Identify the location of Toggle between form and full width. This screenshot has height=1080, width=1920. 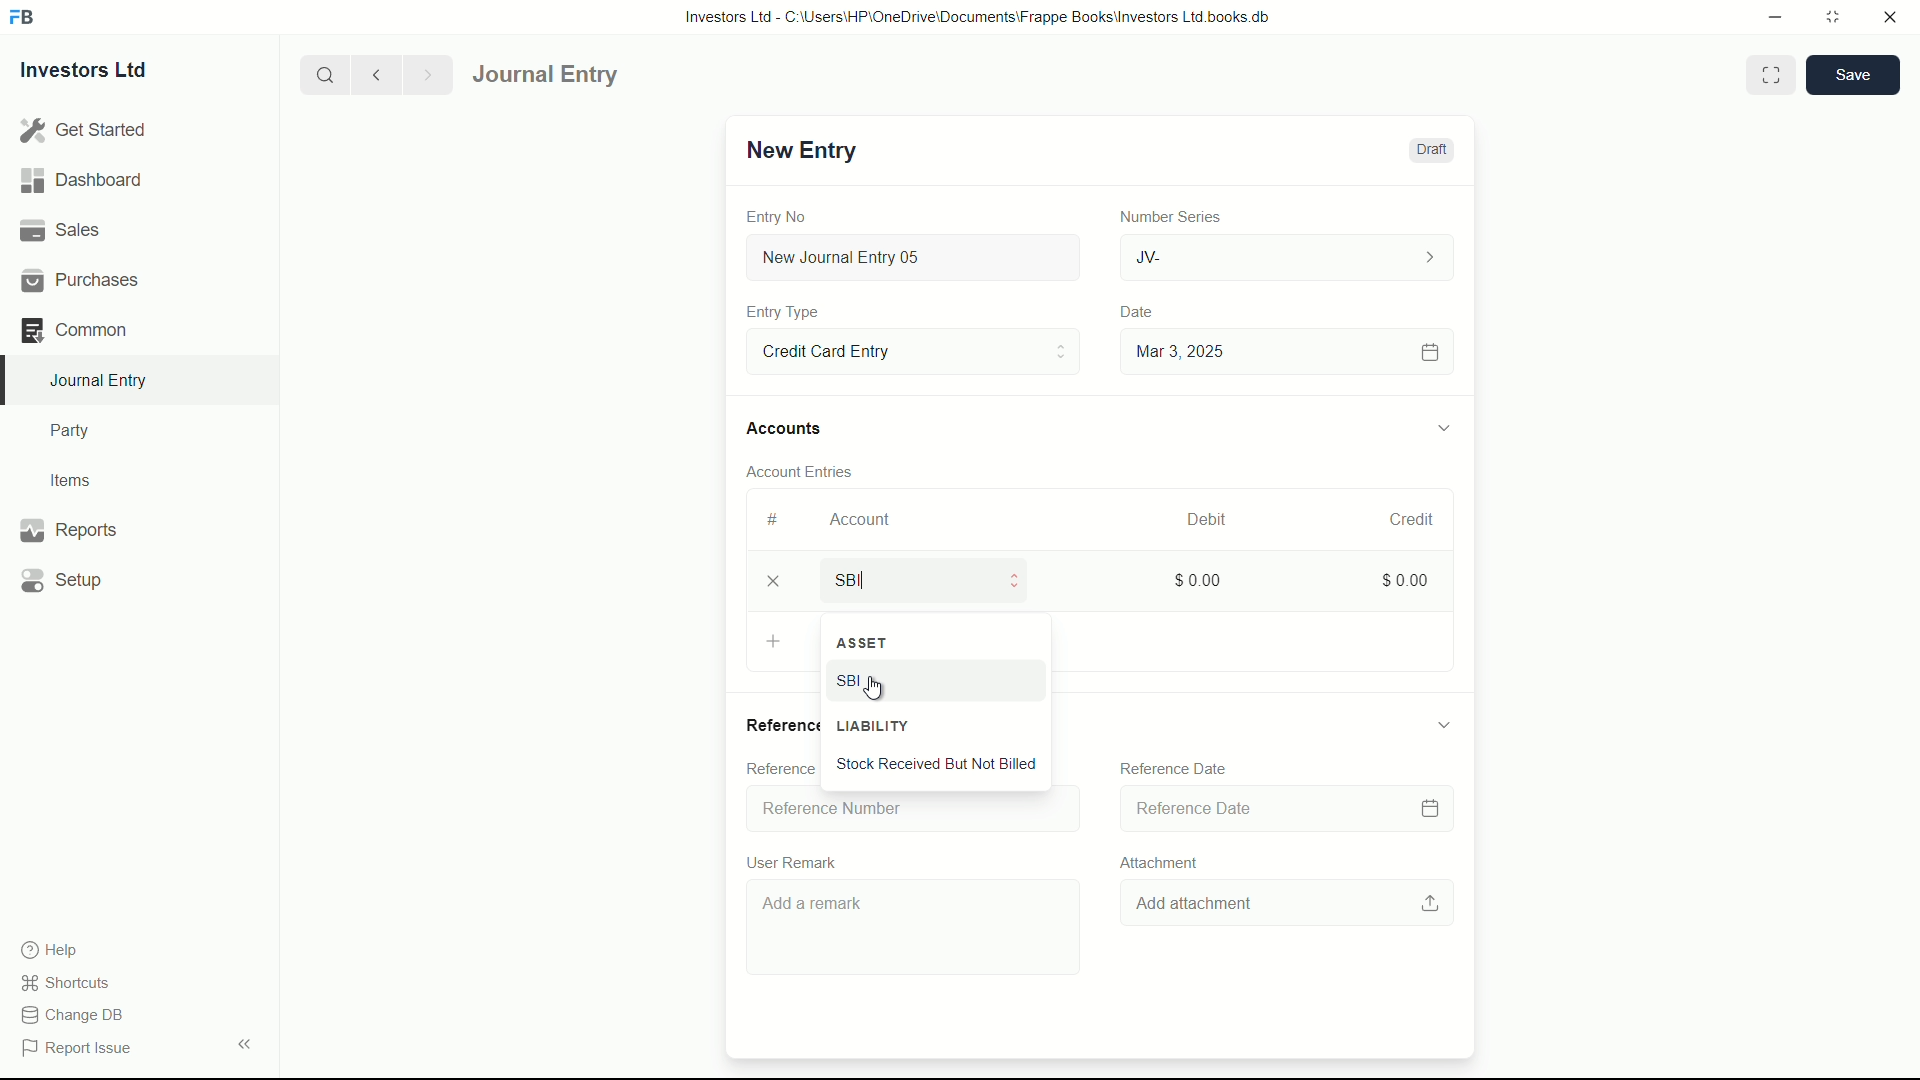
(1772, 75).